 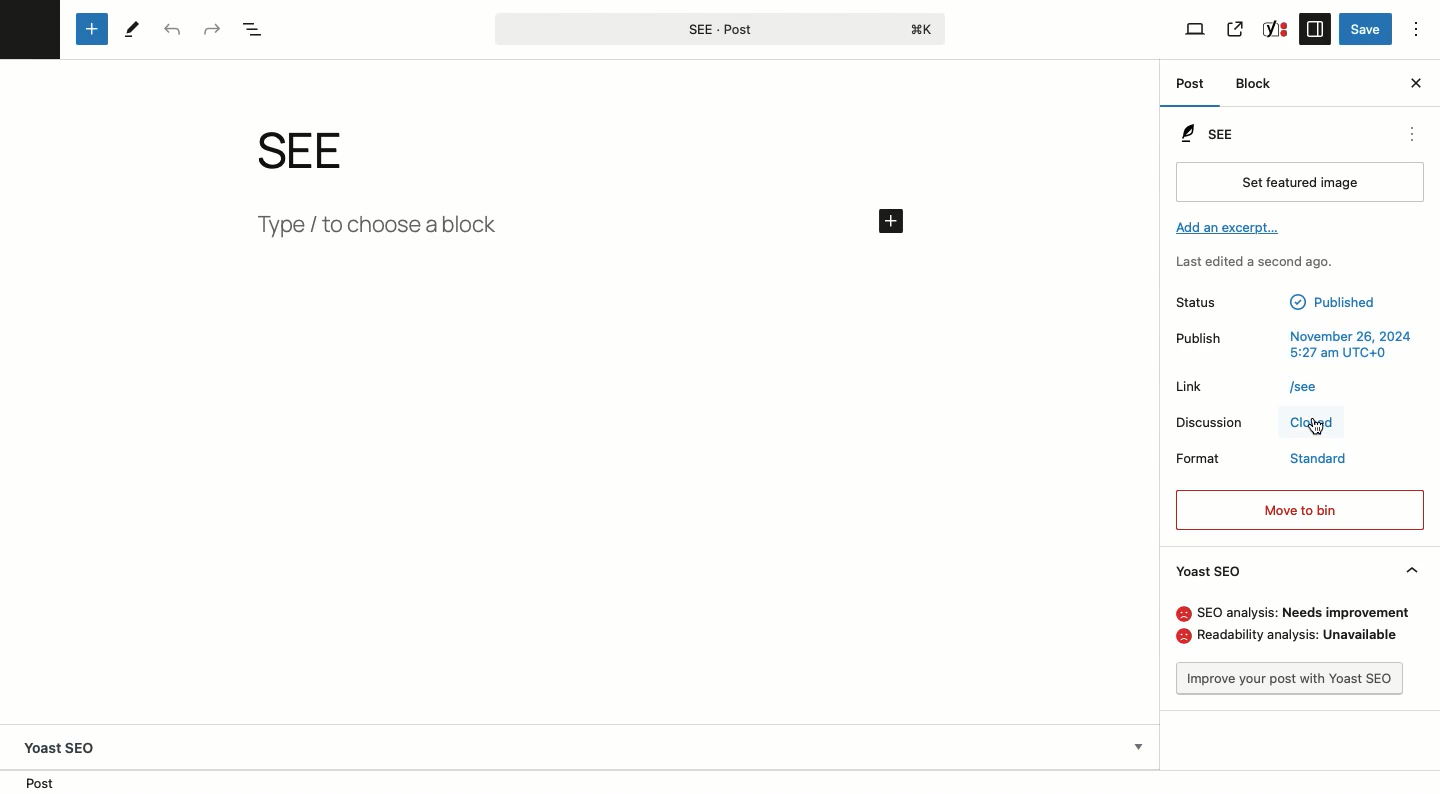 What do you see at coordinates (1248, 390) in the screenshot?
I see `Link` at bounding box center [1248, 390].